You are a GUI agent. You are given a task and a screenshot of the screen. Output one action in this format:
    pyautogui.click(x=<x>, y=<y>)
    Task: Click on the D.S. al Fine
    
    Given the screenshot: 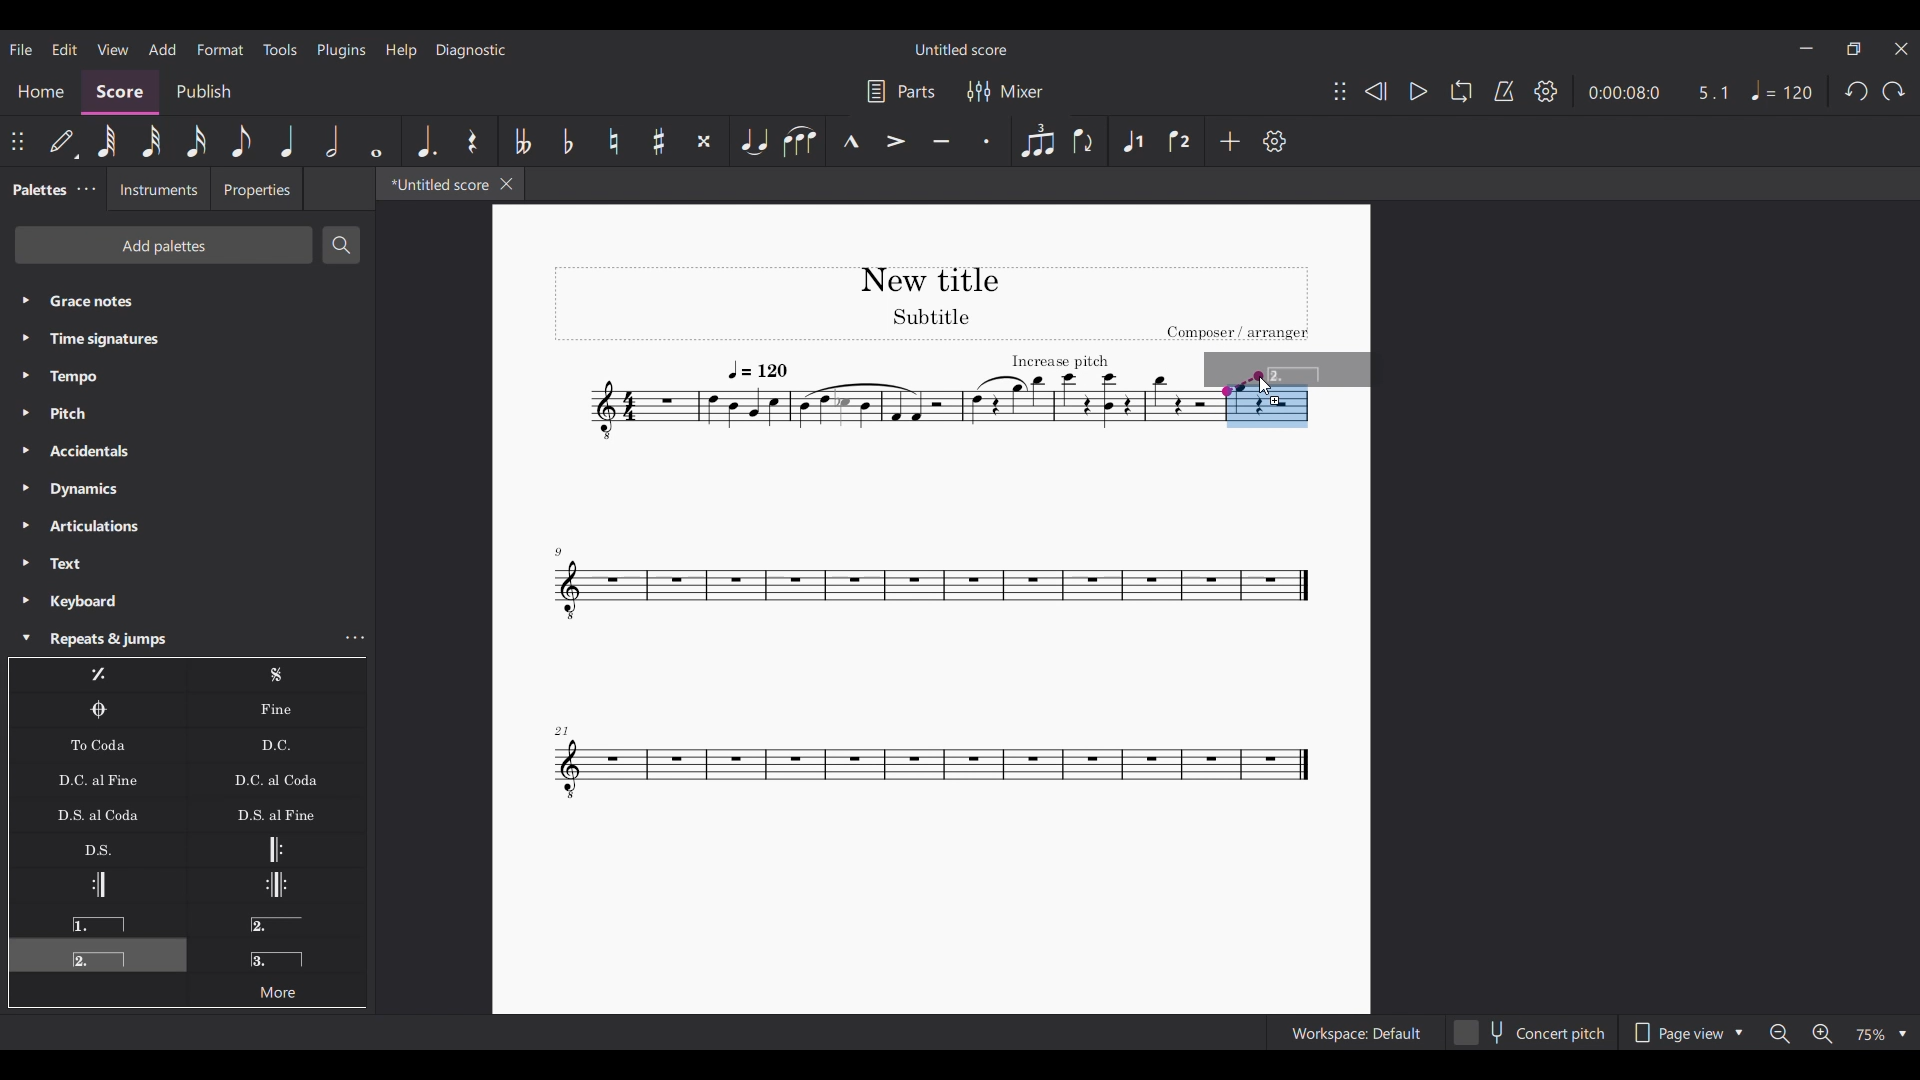 What is the action you would take?
    pyautogui.click(x=276, y=814)
    